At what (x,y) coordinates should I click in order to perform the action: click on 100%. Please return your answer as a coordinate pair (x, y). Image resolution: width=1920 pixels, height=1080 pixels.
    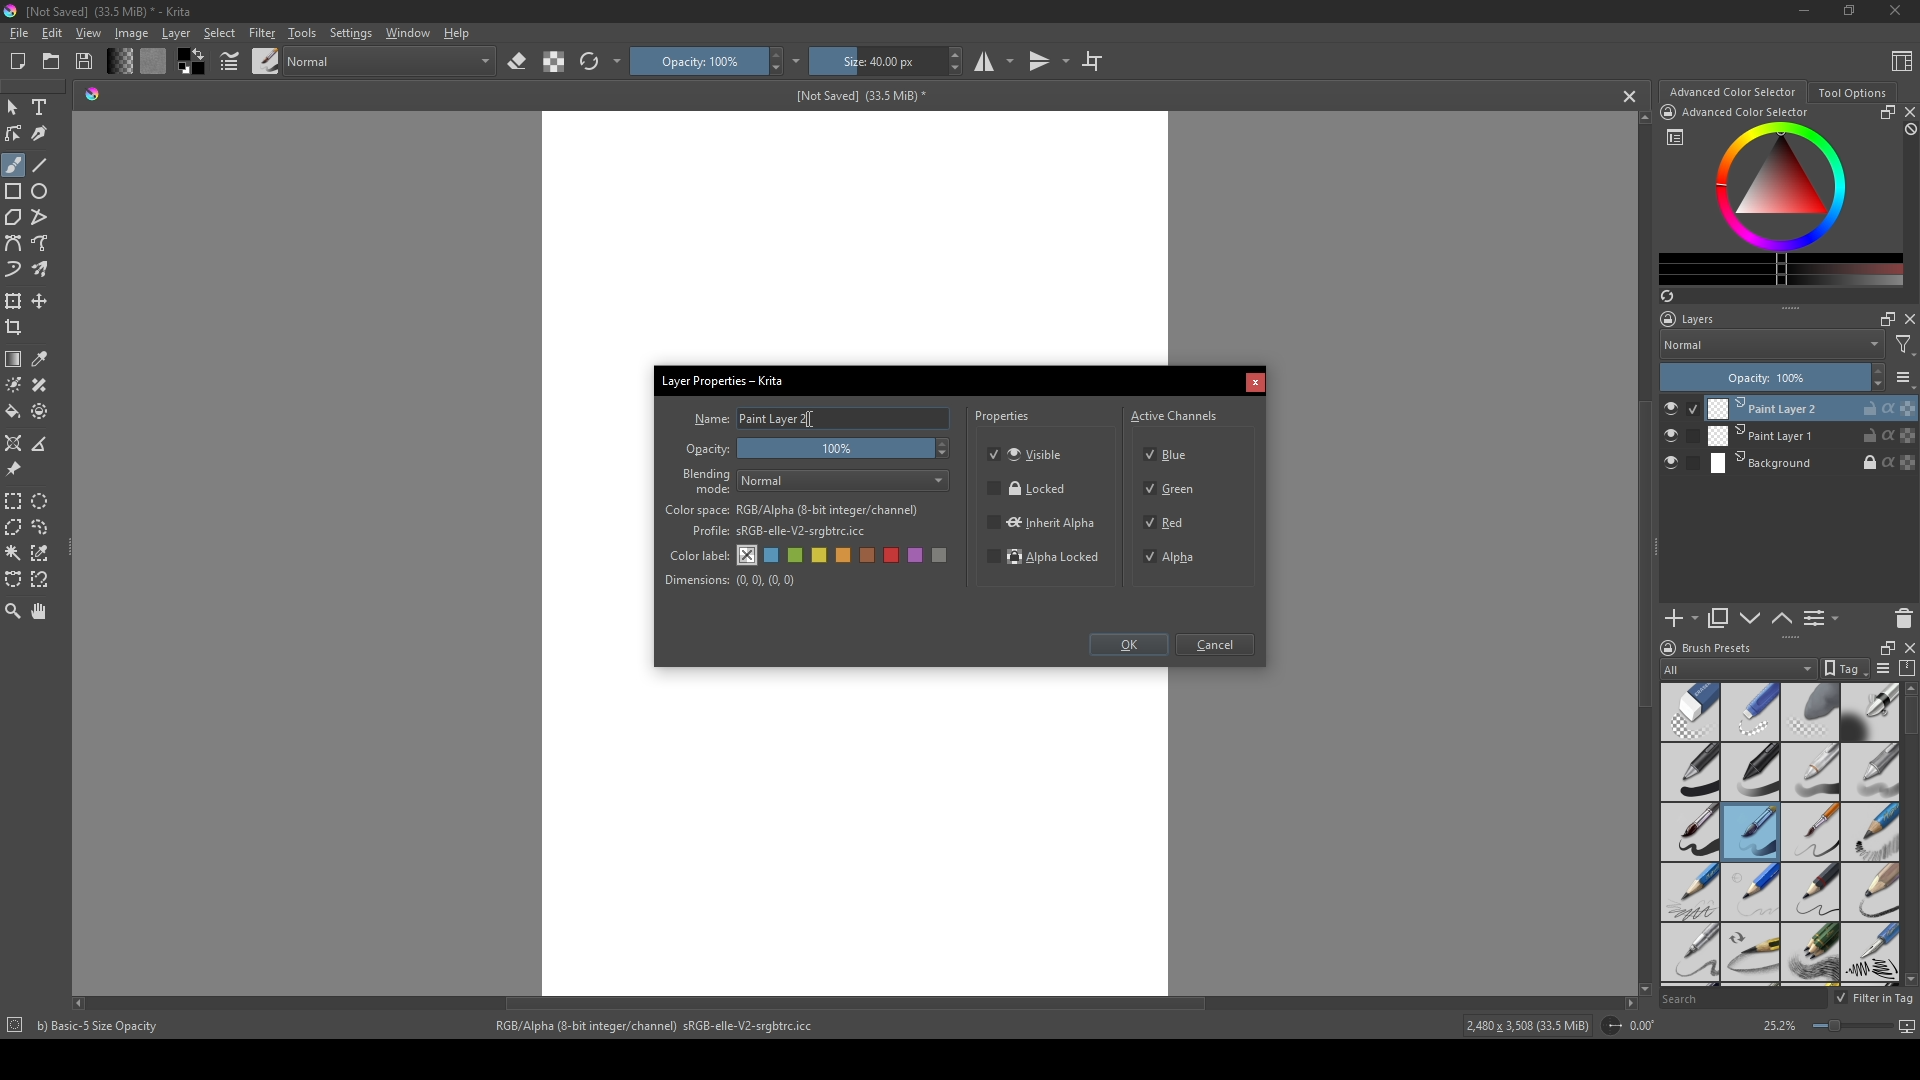
    Looking at the image, I should click on (847, 450).